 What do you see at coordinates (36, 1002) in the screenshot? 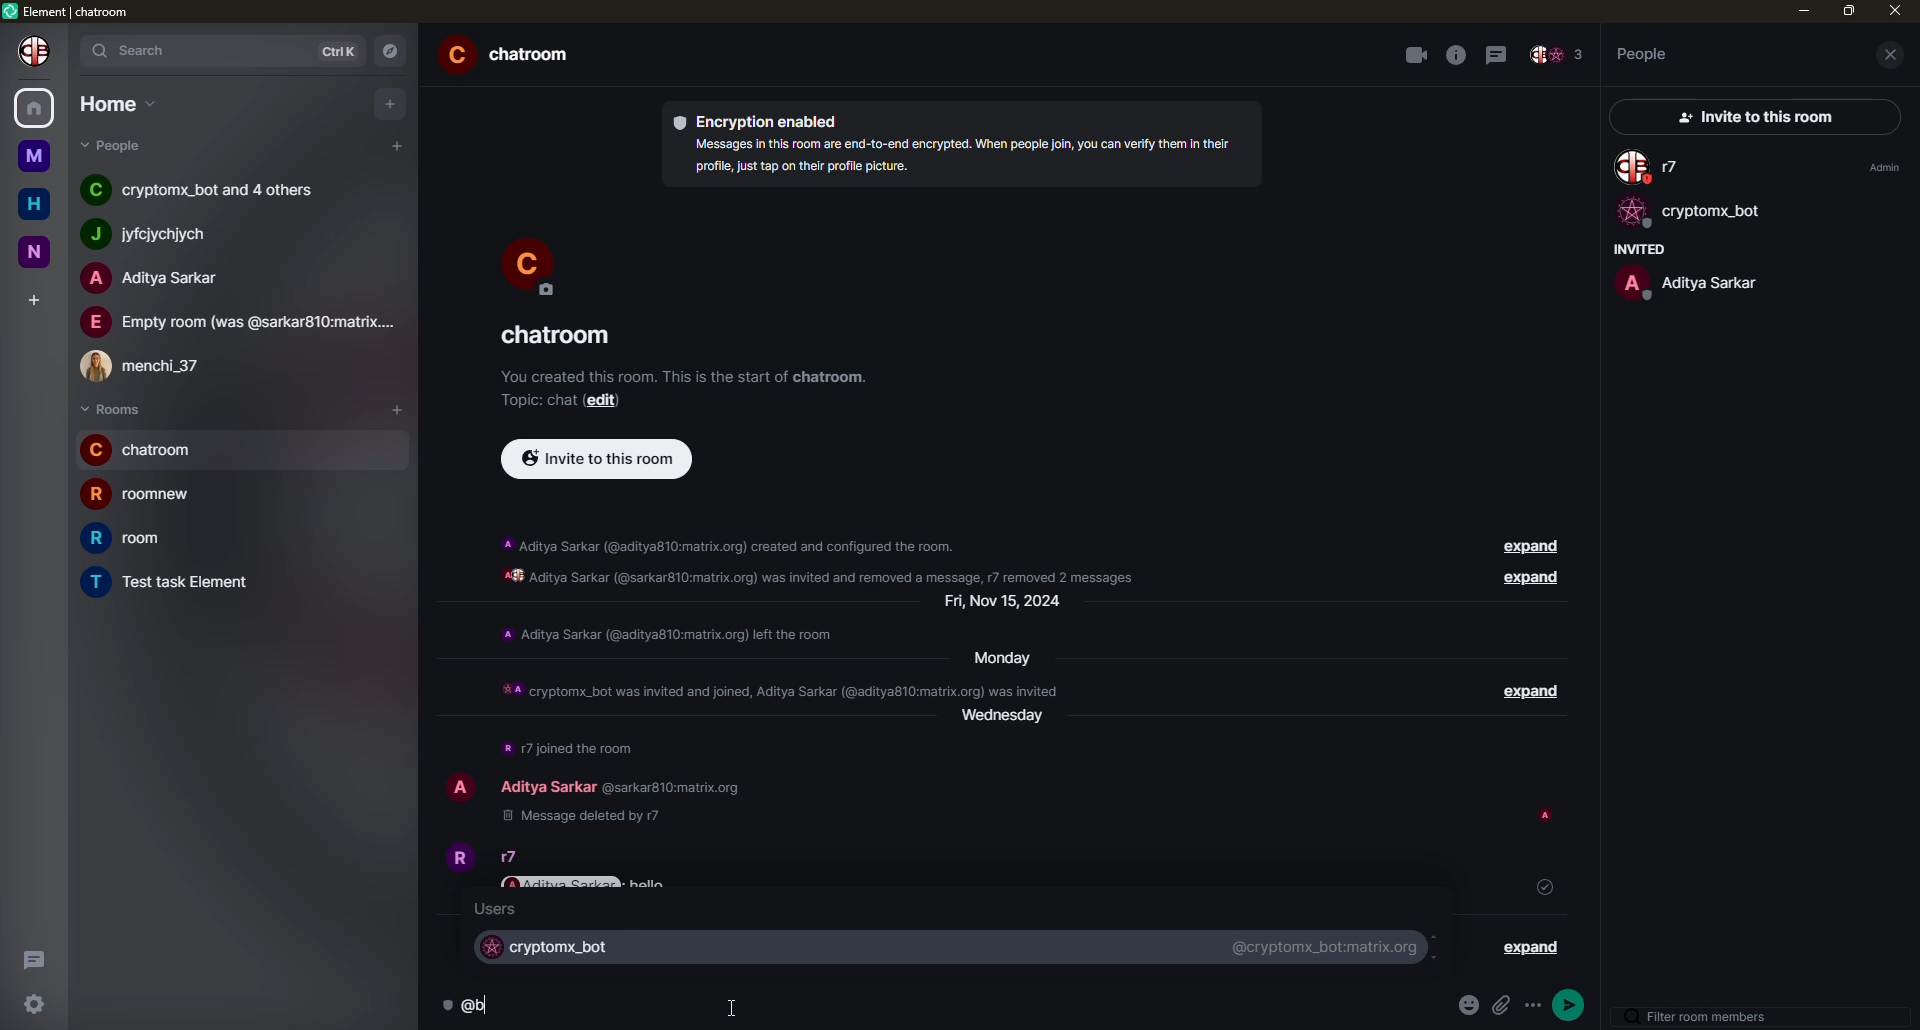
I see `settings` at bounding box center [36, 1002].